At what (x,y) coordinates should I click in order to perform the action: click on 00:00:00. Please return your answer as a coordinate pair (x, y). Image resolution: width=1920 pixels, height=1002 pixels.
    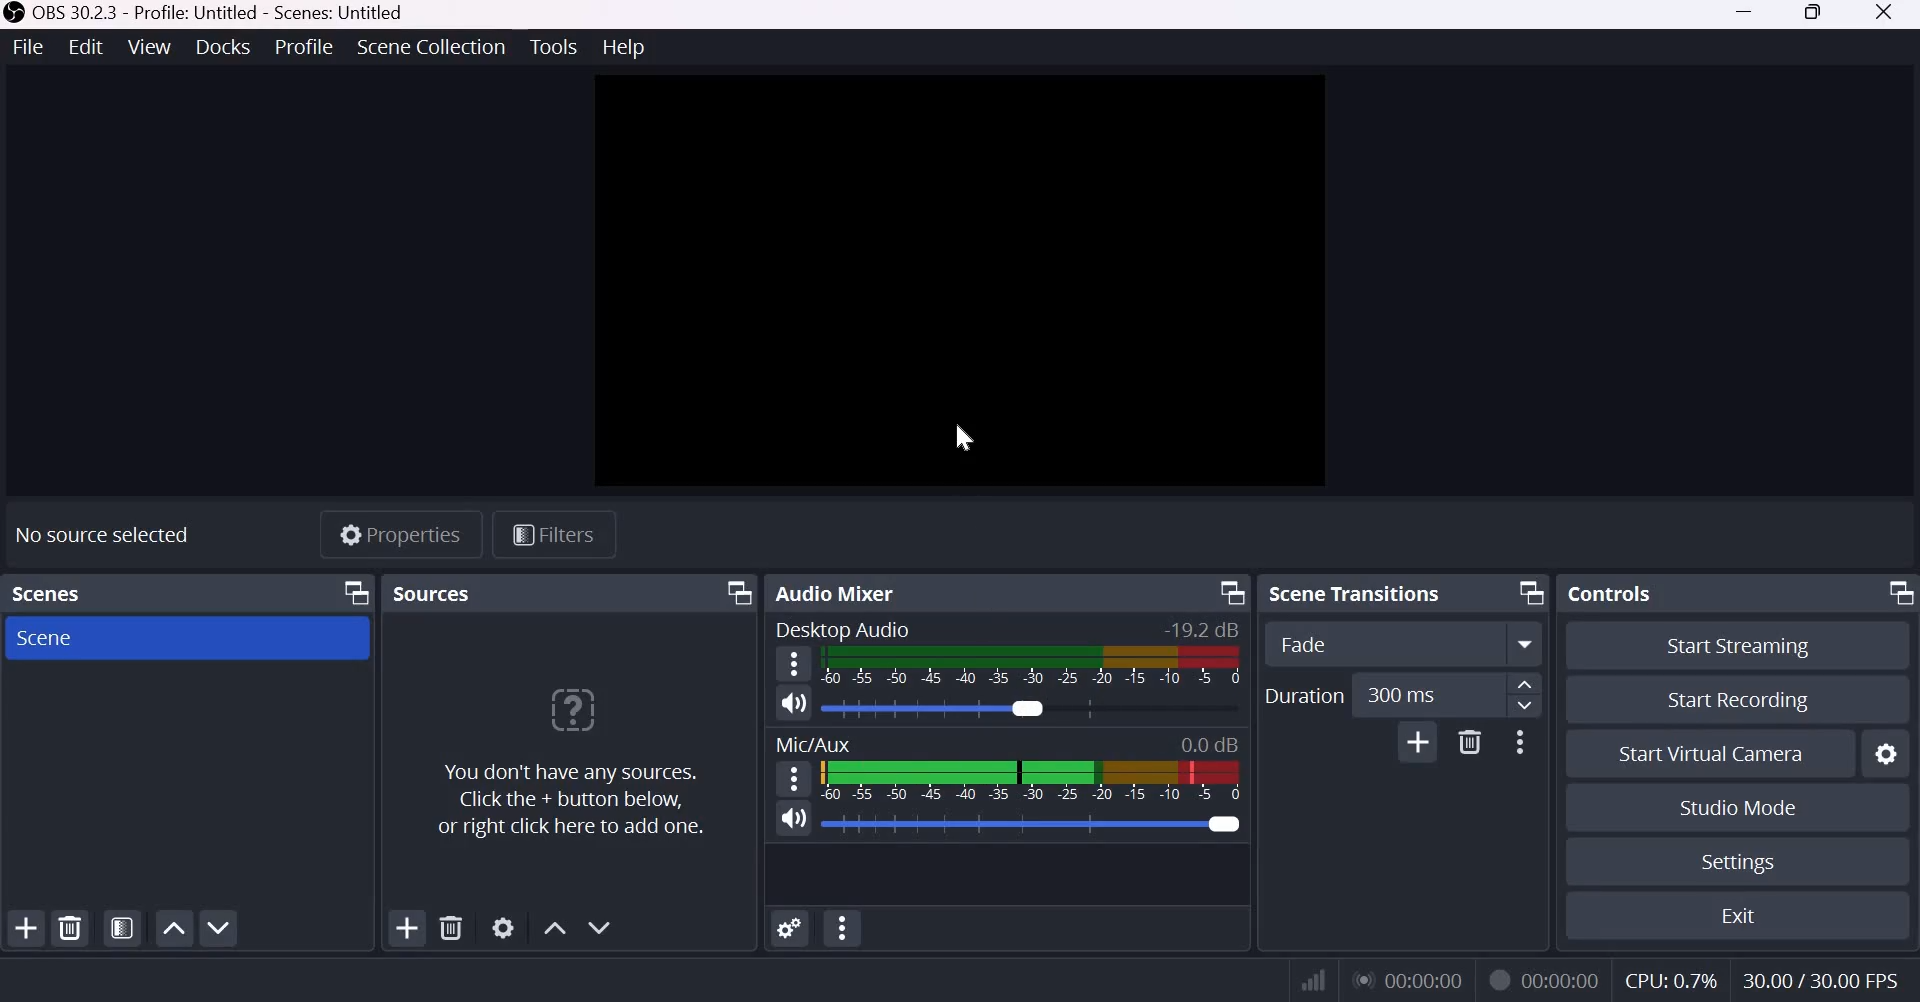
    Looking at the image, I should click on (1409, 979).